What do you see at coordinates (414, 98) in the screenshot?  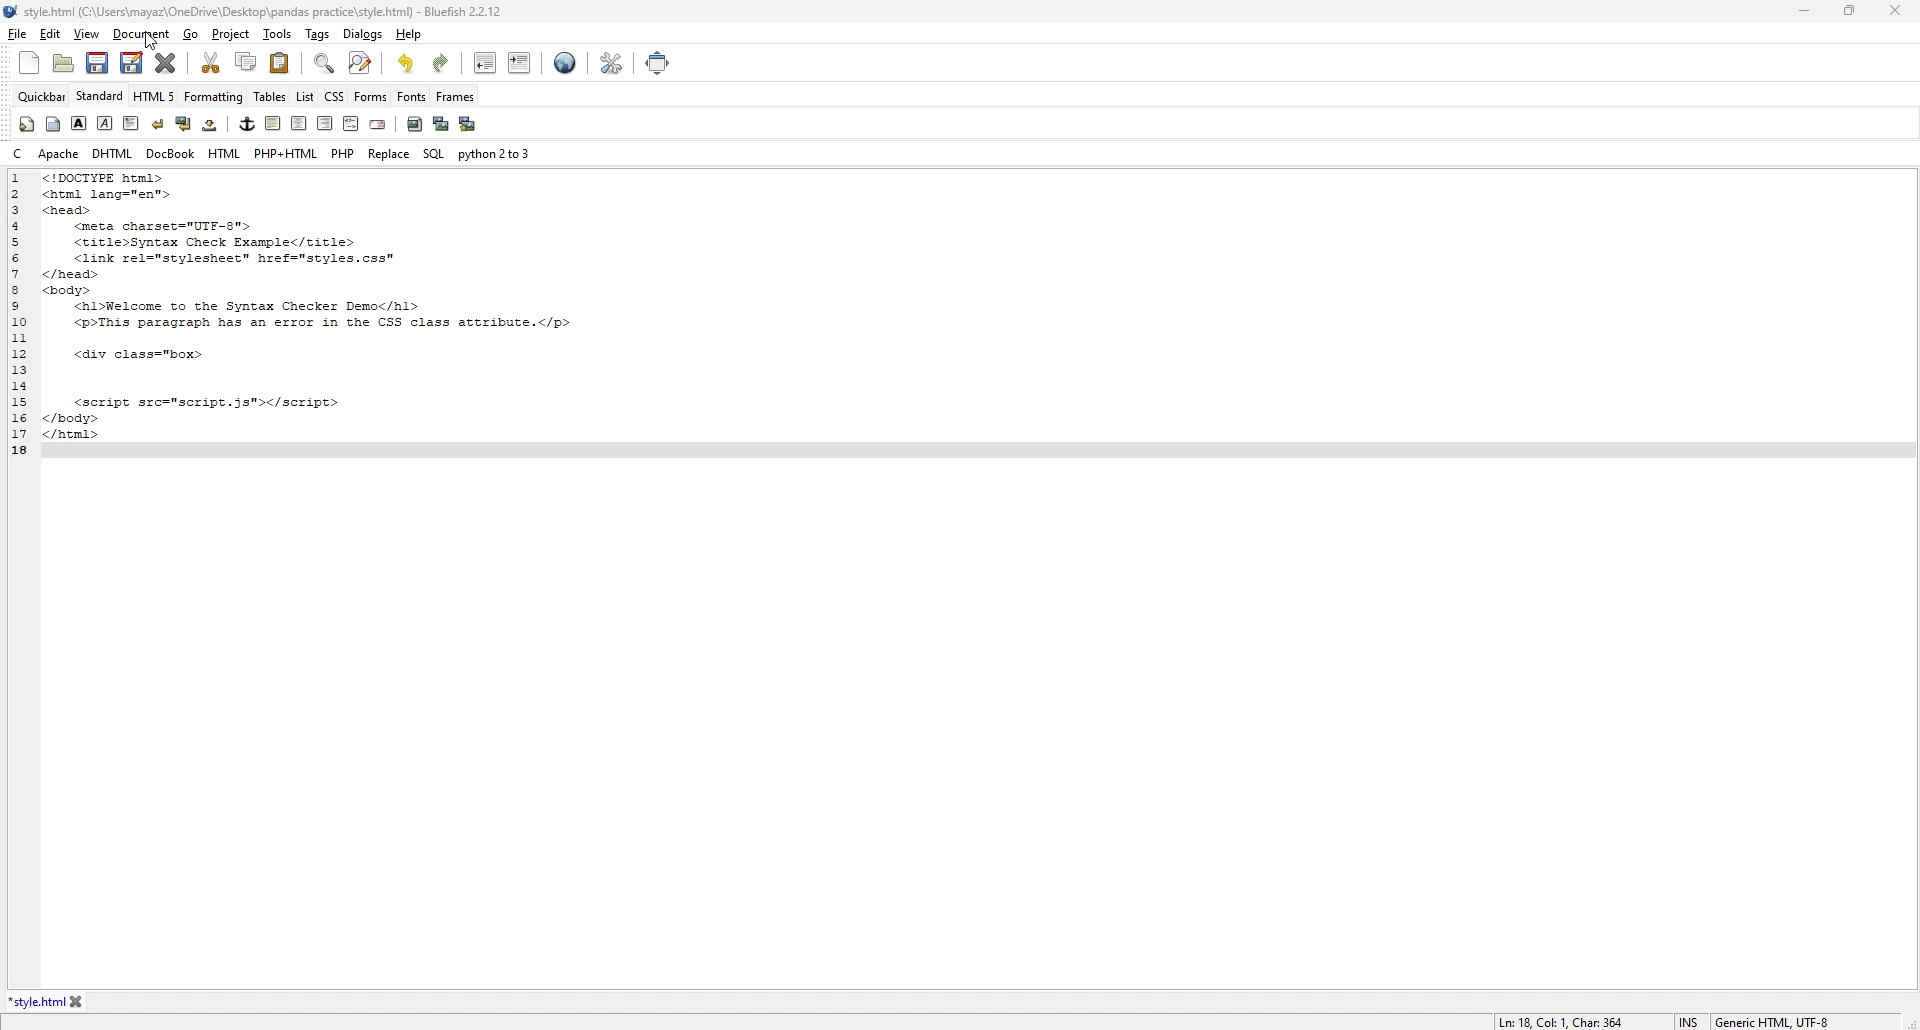 I see `fonts` at bounding box center [414, 98].